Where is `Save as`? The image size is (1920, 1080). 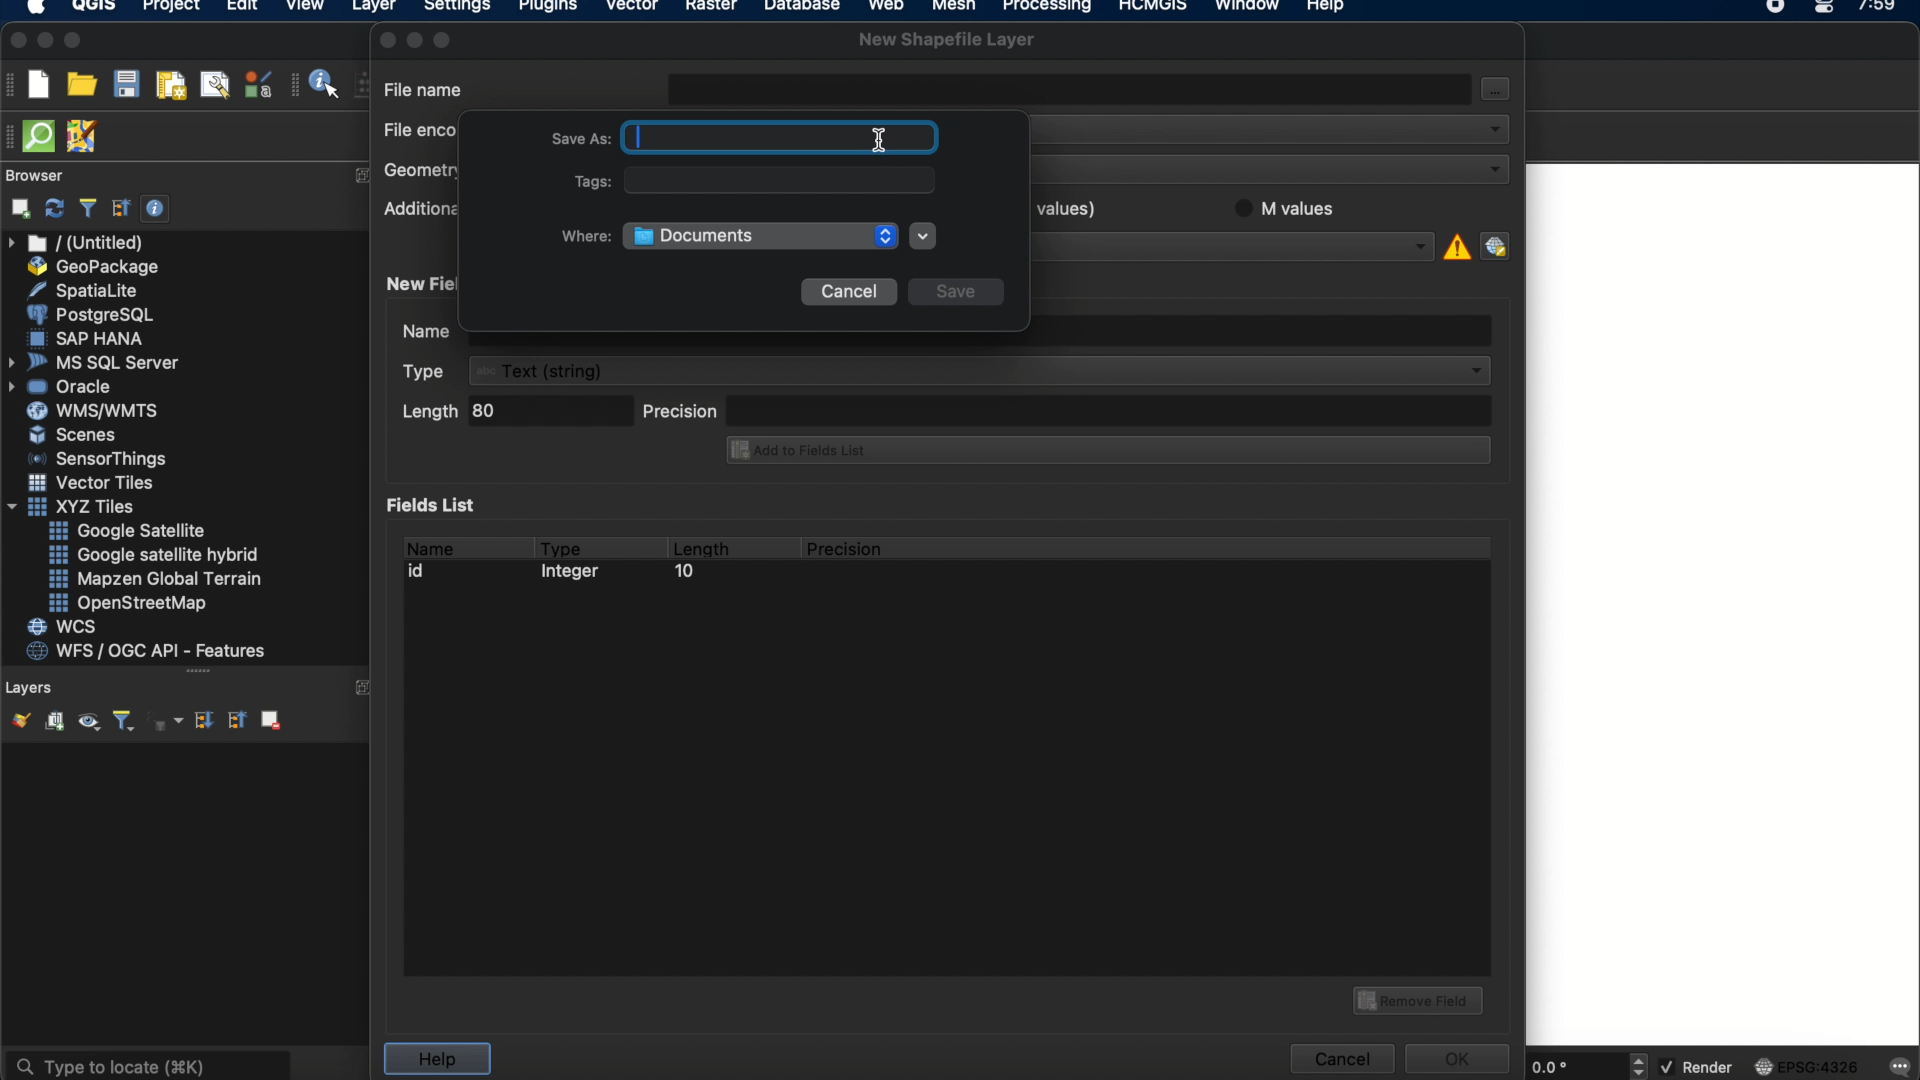
Save as is located at coordinates (575, 136).